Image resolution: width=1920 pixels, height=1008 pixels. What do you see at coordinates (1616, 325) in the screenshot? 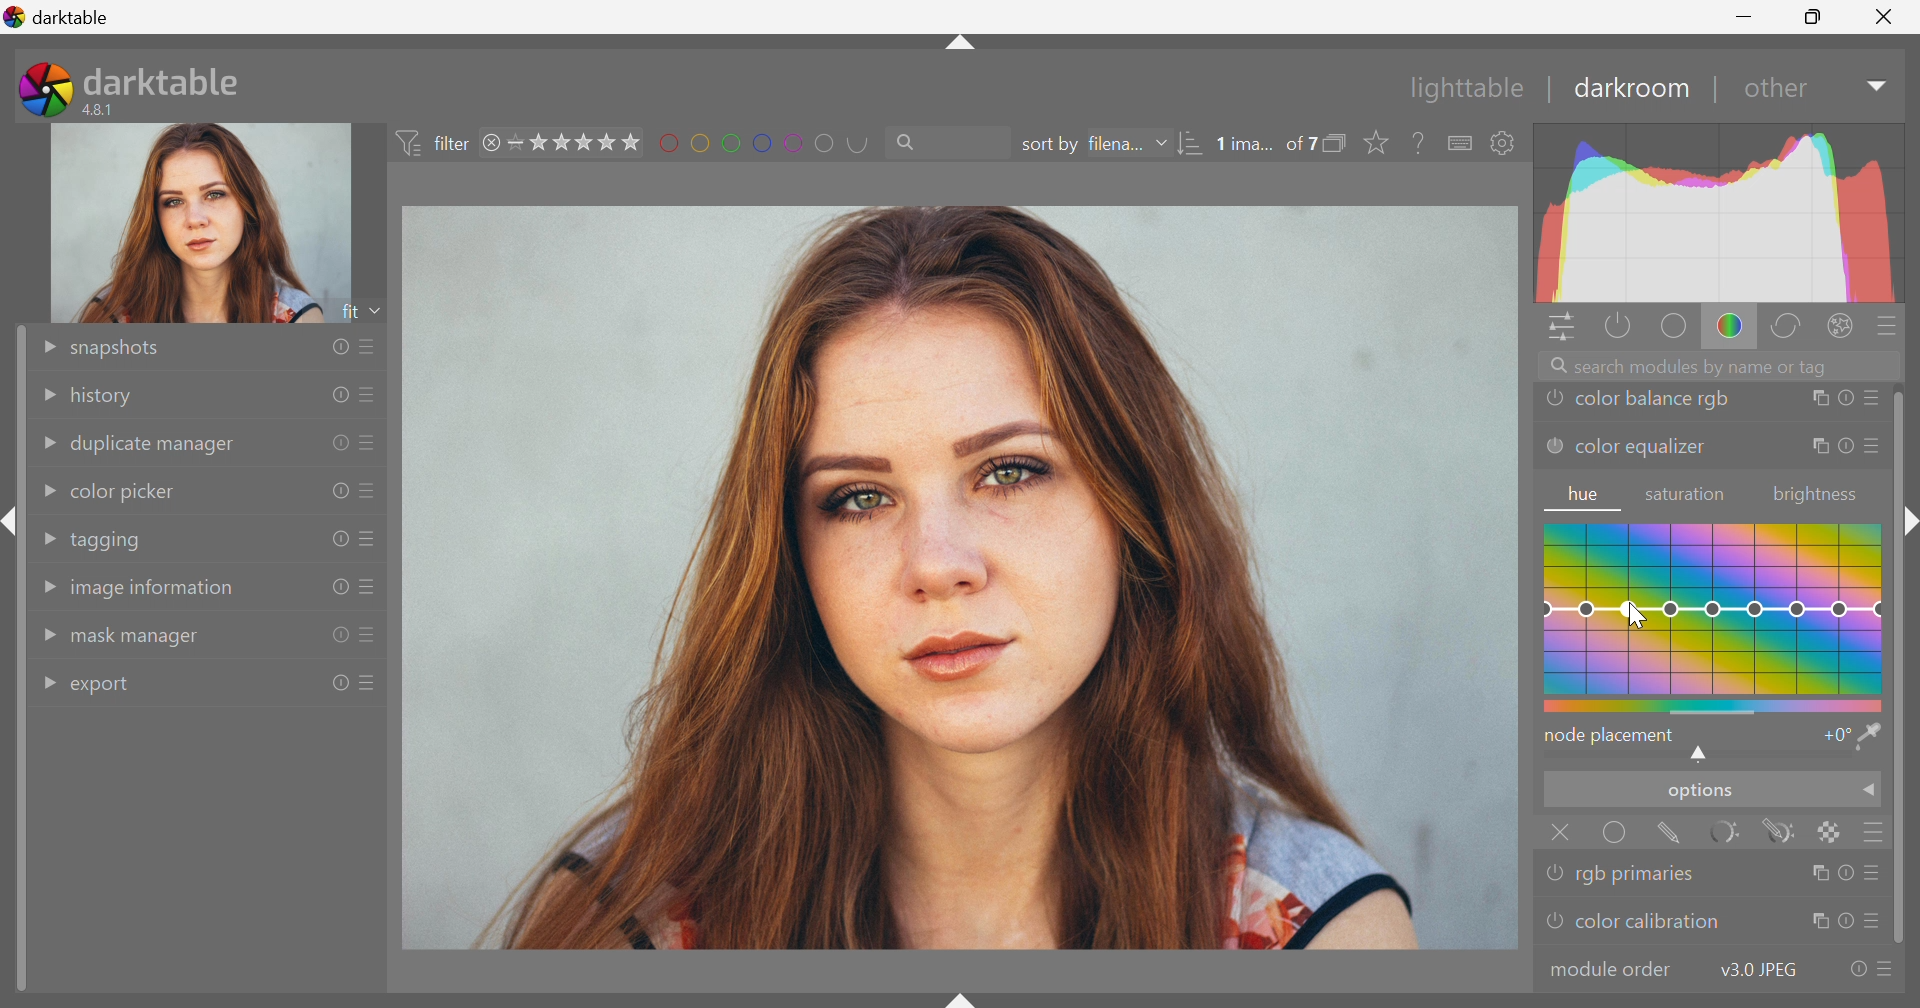
I see `show only active modules` at bounding box center [1616, 325].